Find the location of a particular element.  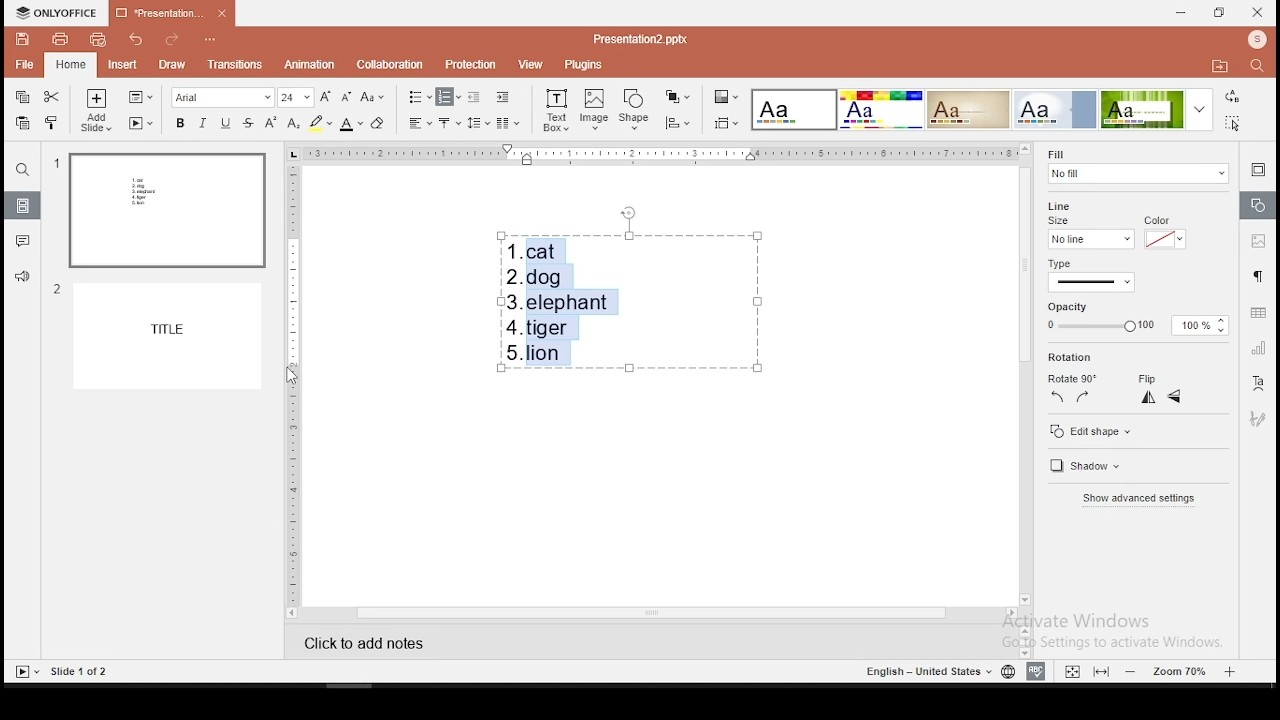

presentation is located at coordinates (168, 13).